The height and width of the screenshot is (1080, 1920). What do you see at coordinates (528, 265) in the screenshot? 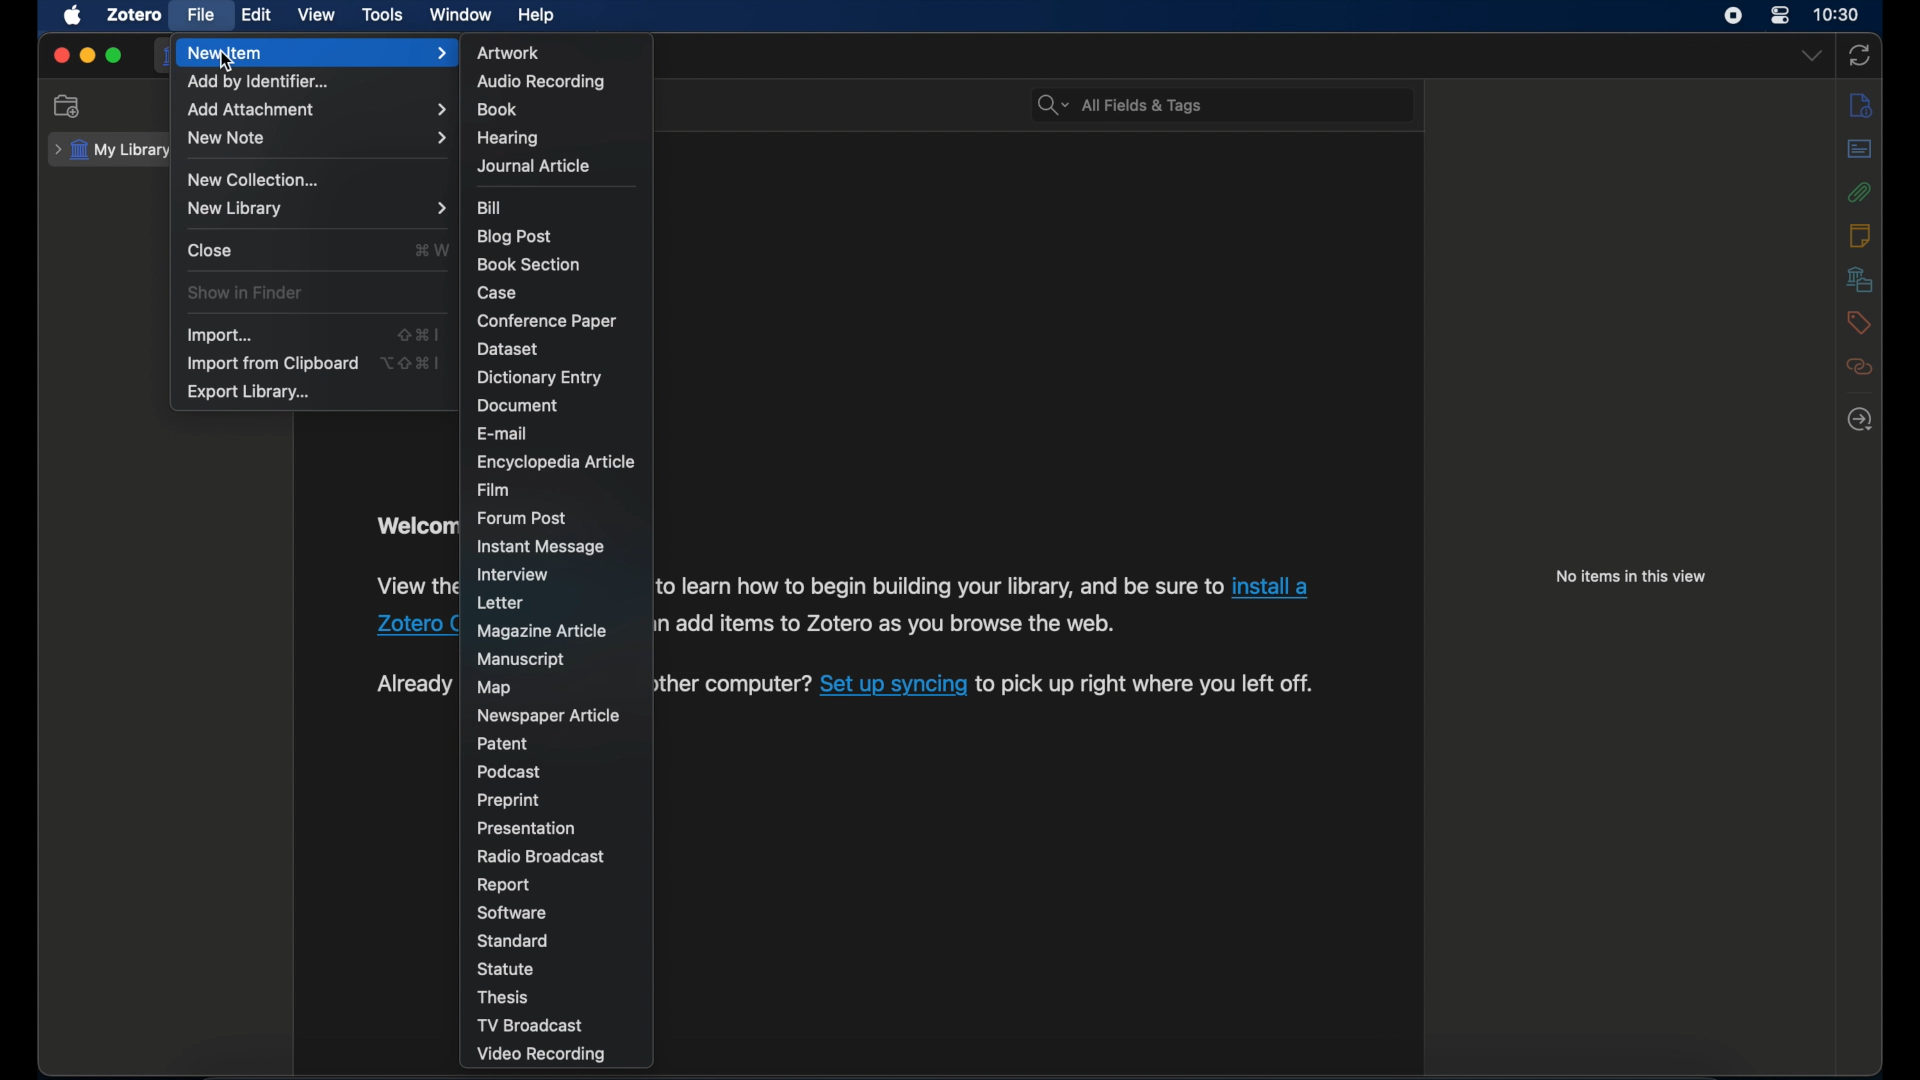
I see `book section` at bounding box center [528, 265].